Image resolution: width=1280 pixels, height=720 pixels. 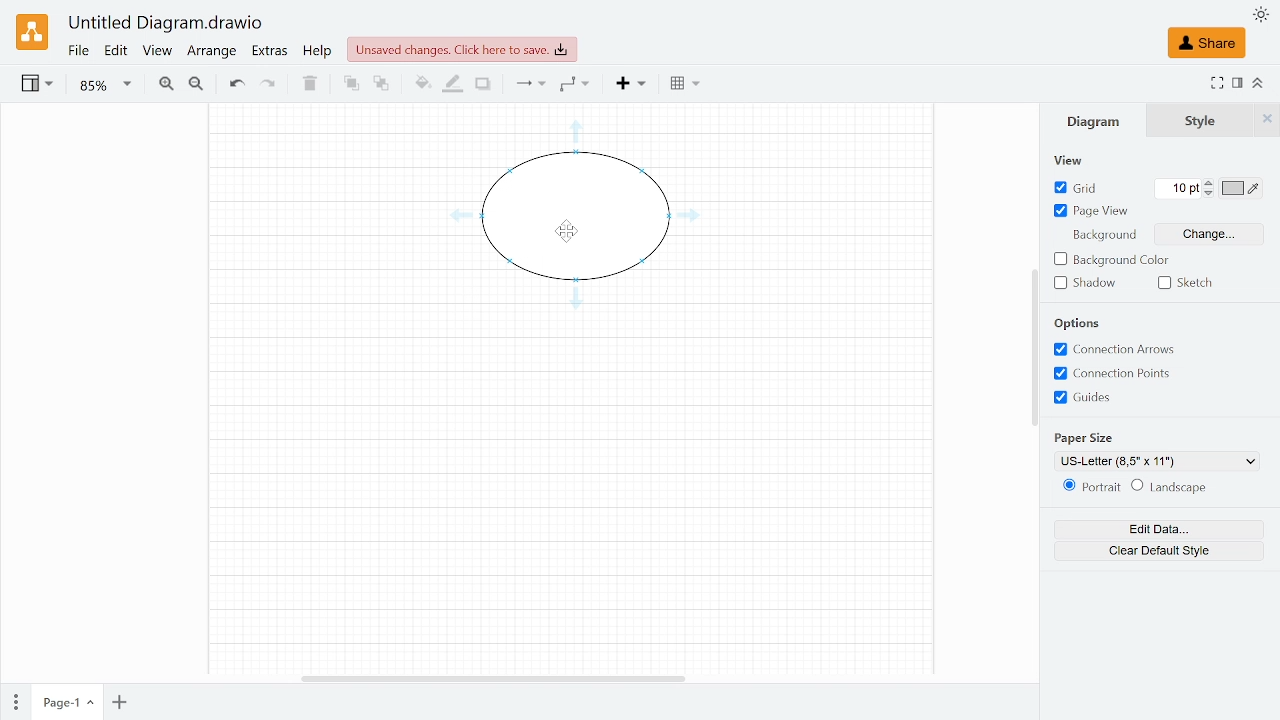 I want to click on view, so click(x=1070, y=161).